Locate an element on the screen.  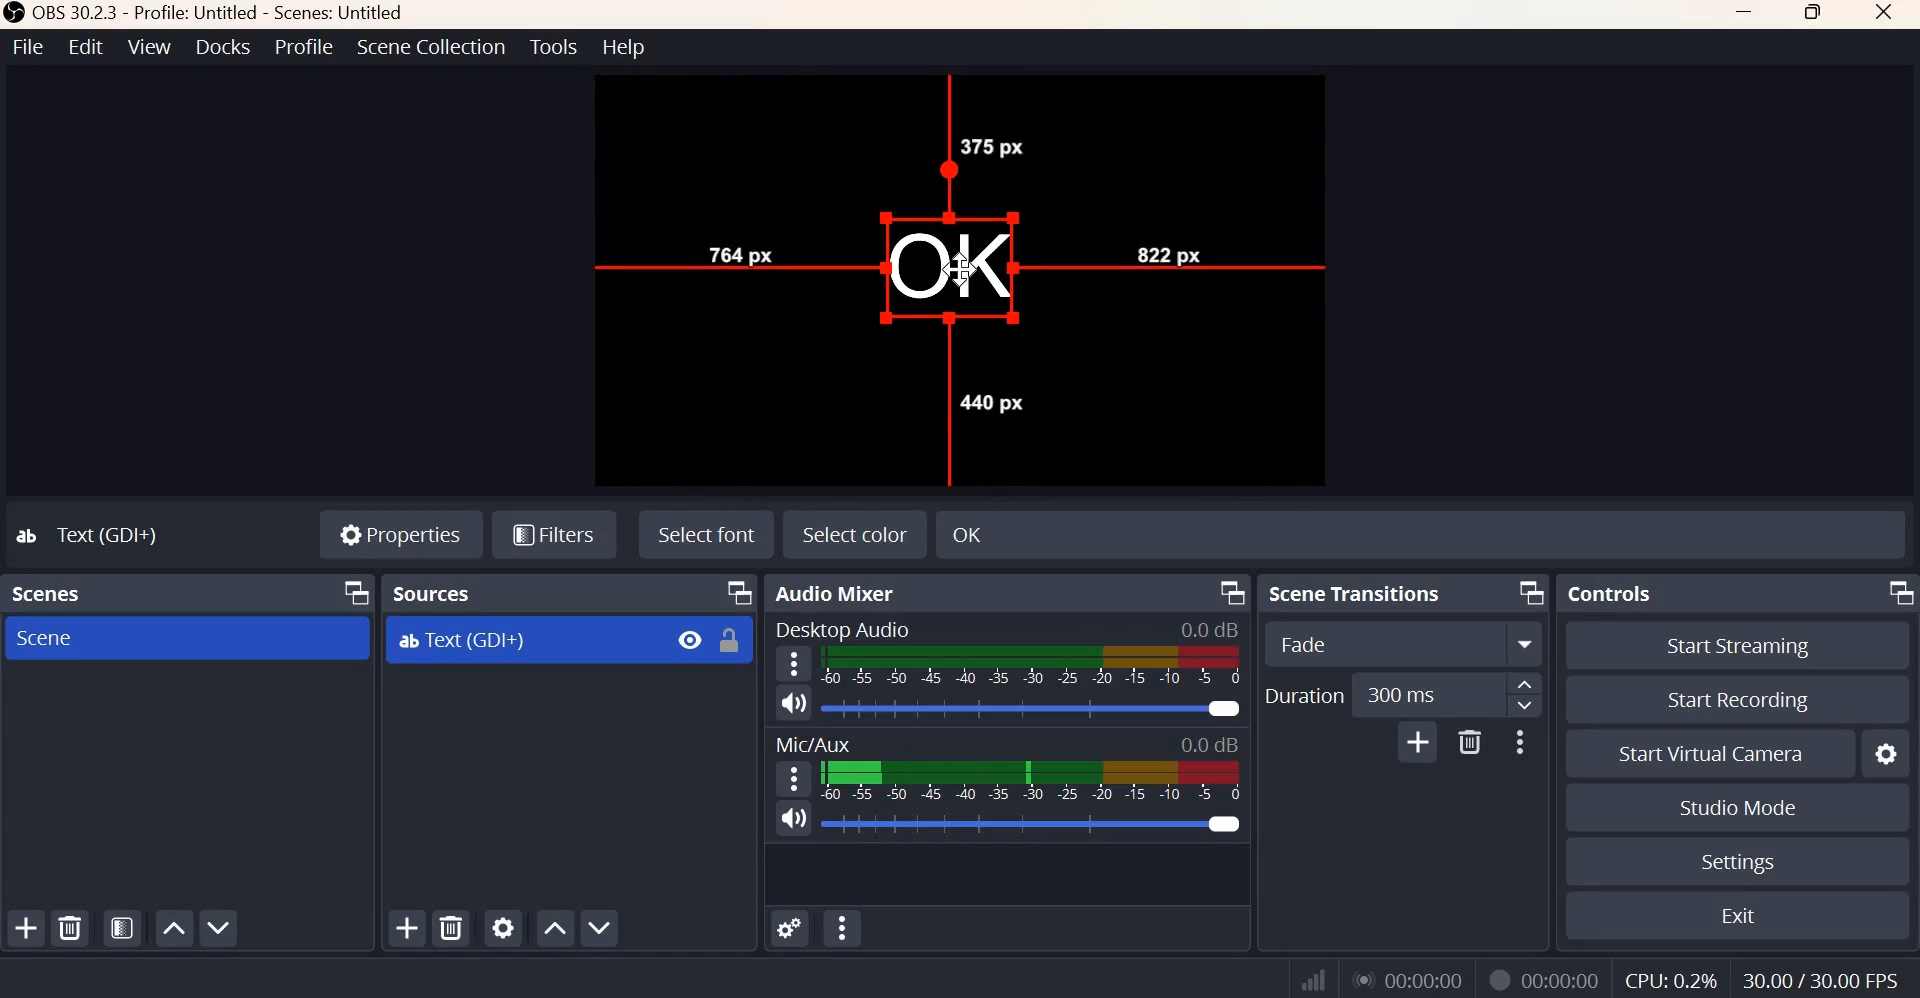
Profile is located at coordinates (305, 46).